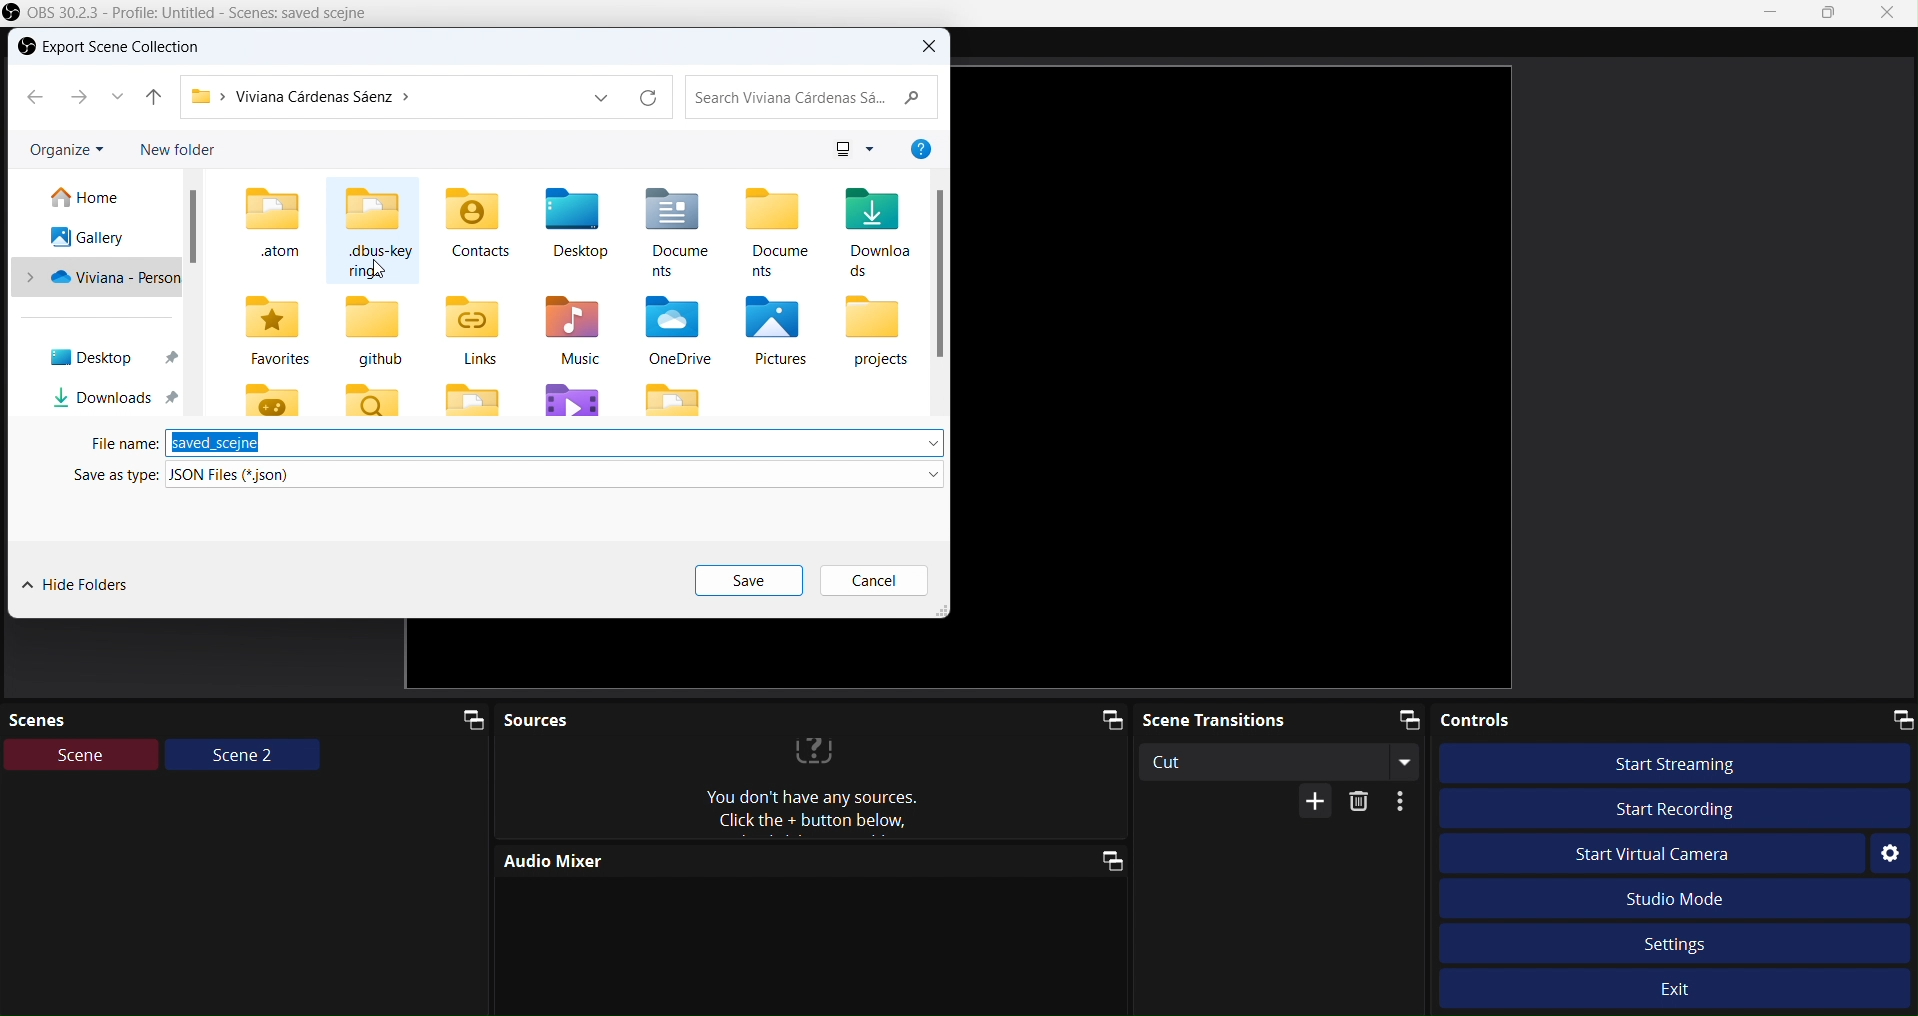  Describe the element at coordinates (1649, 853) in the screenshot. I see `Start Virtual Camera` at that location.